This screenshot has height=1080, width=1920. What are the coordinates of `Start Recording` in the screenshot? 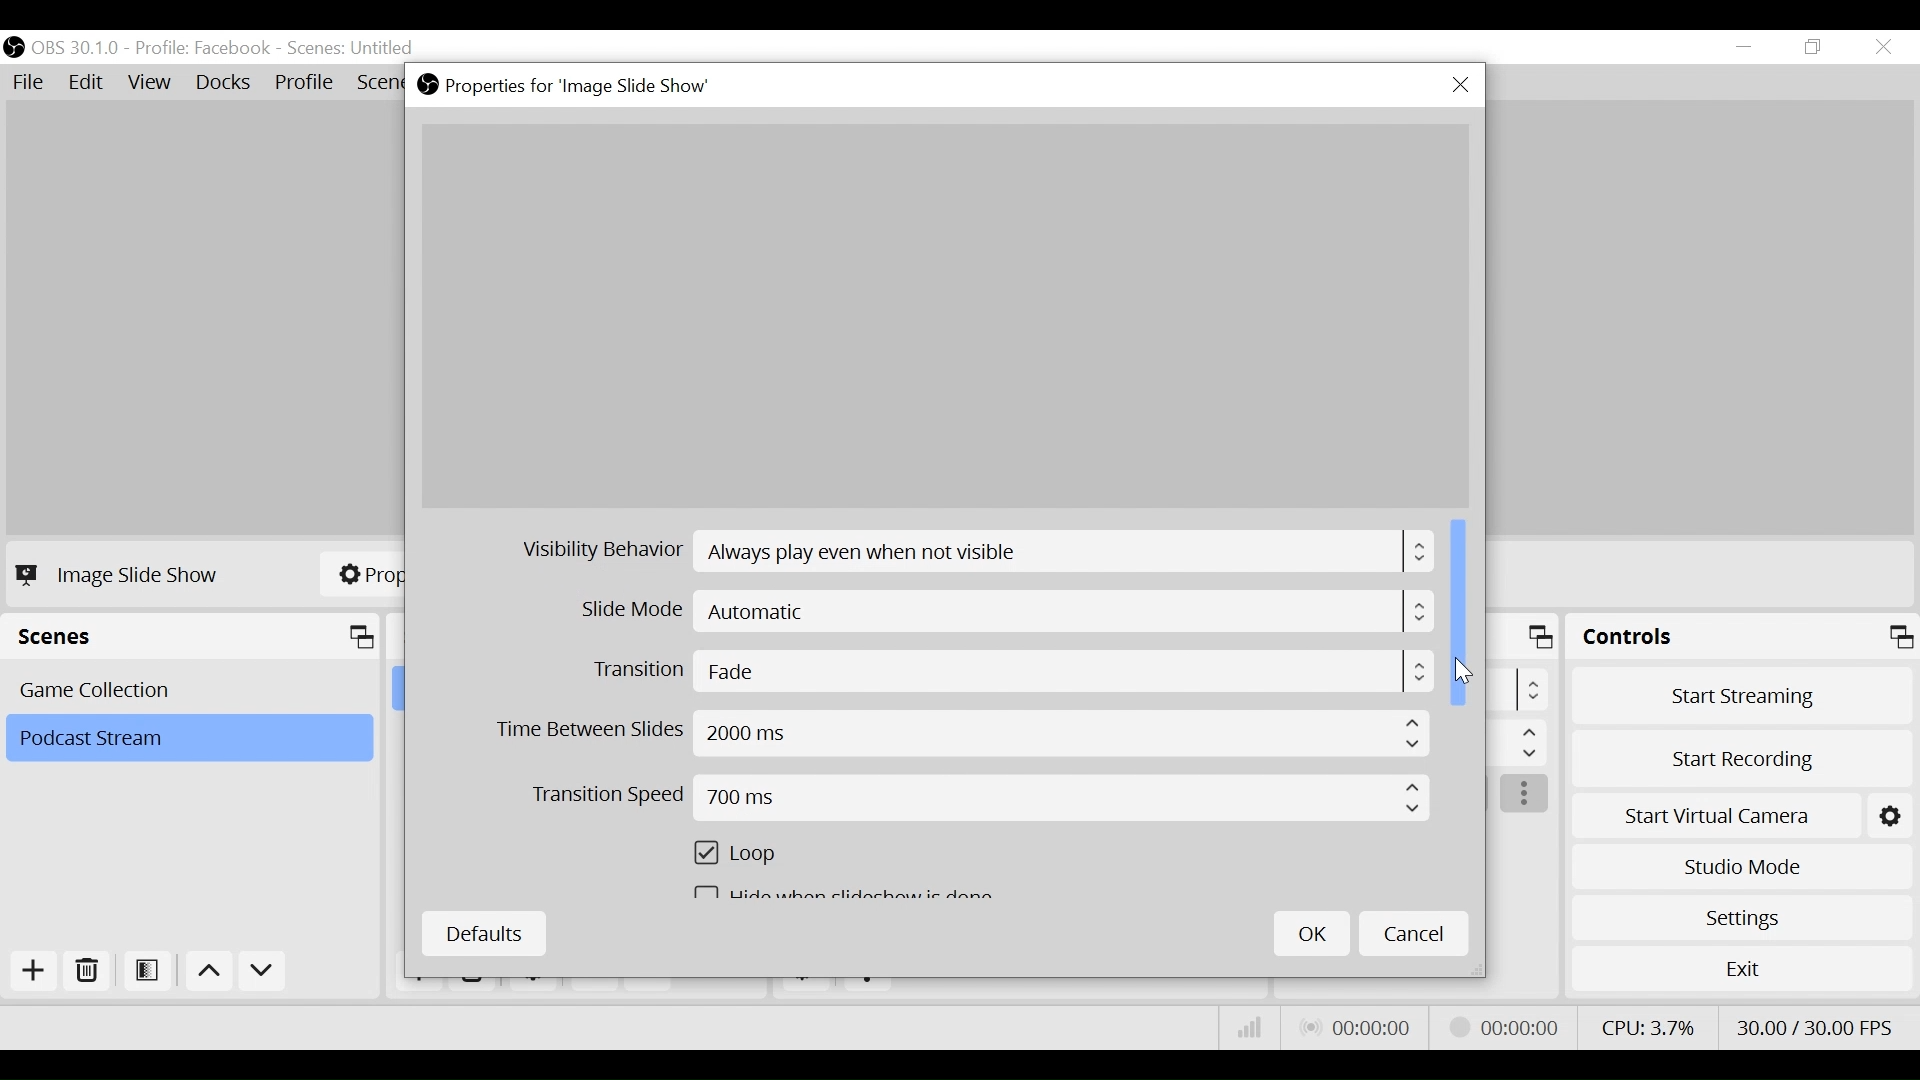 It's located at (1744, 753).